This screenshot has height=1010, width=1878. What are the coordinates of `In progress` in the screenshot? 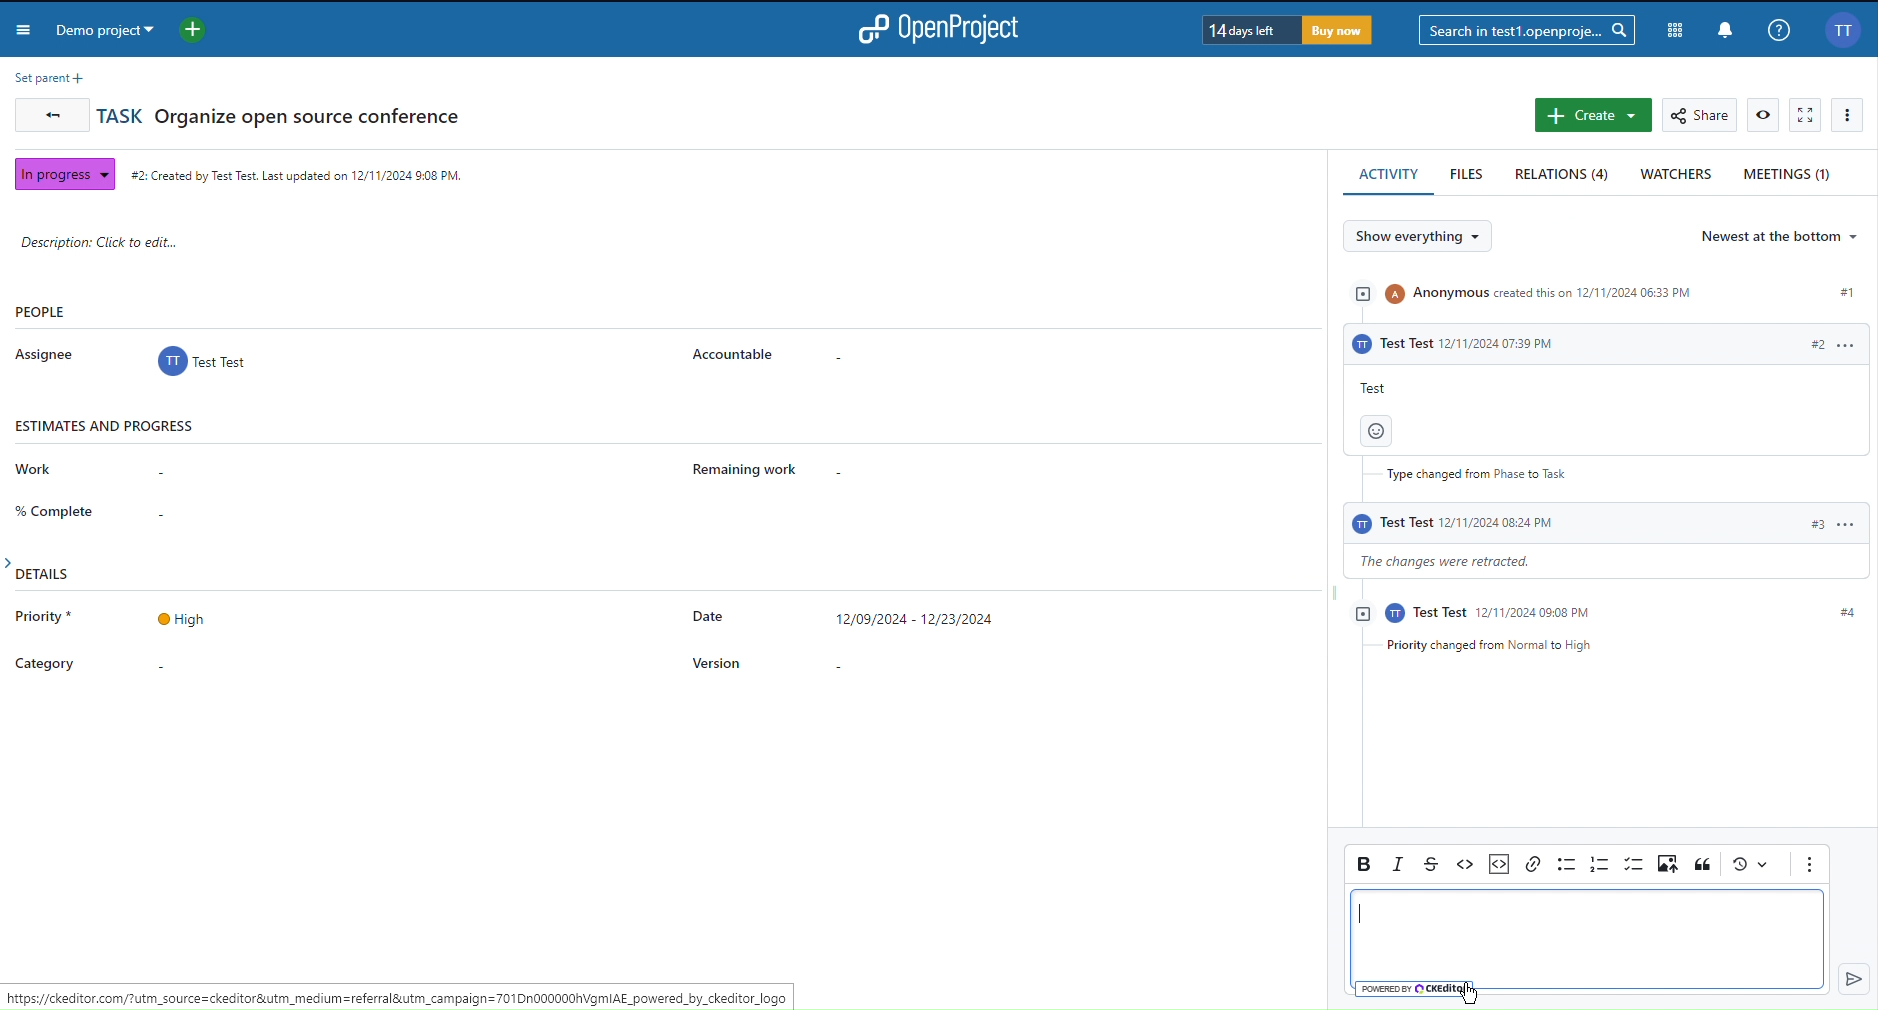 It's located at (61, 172).